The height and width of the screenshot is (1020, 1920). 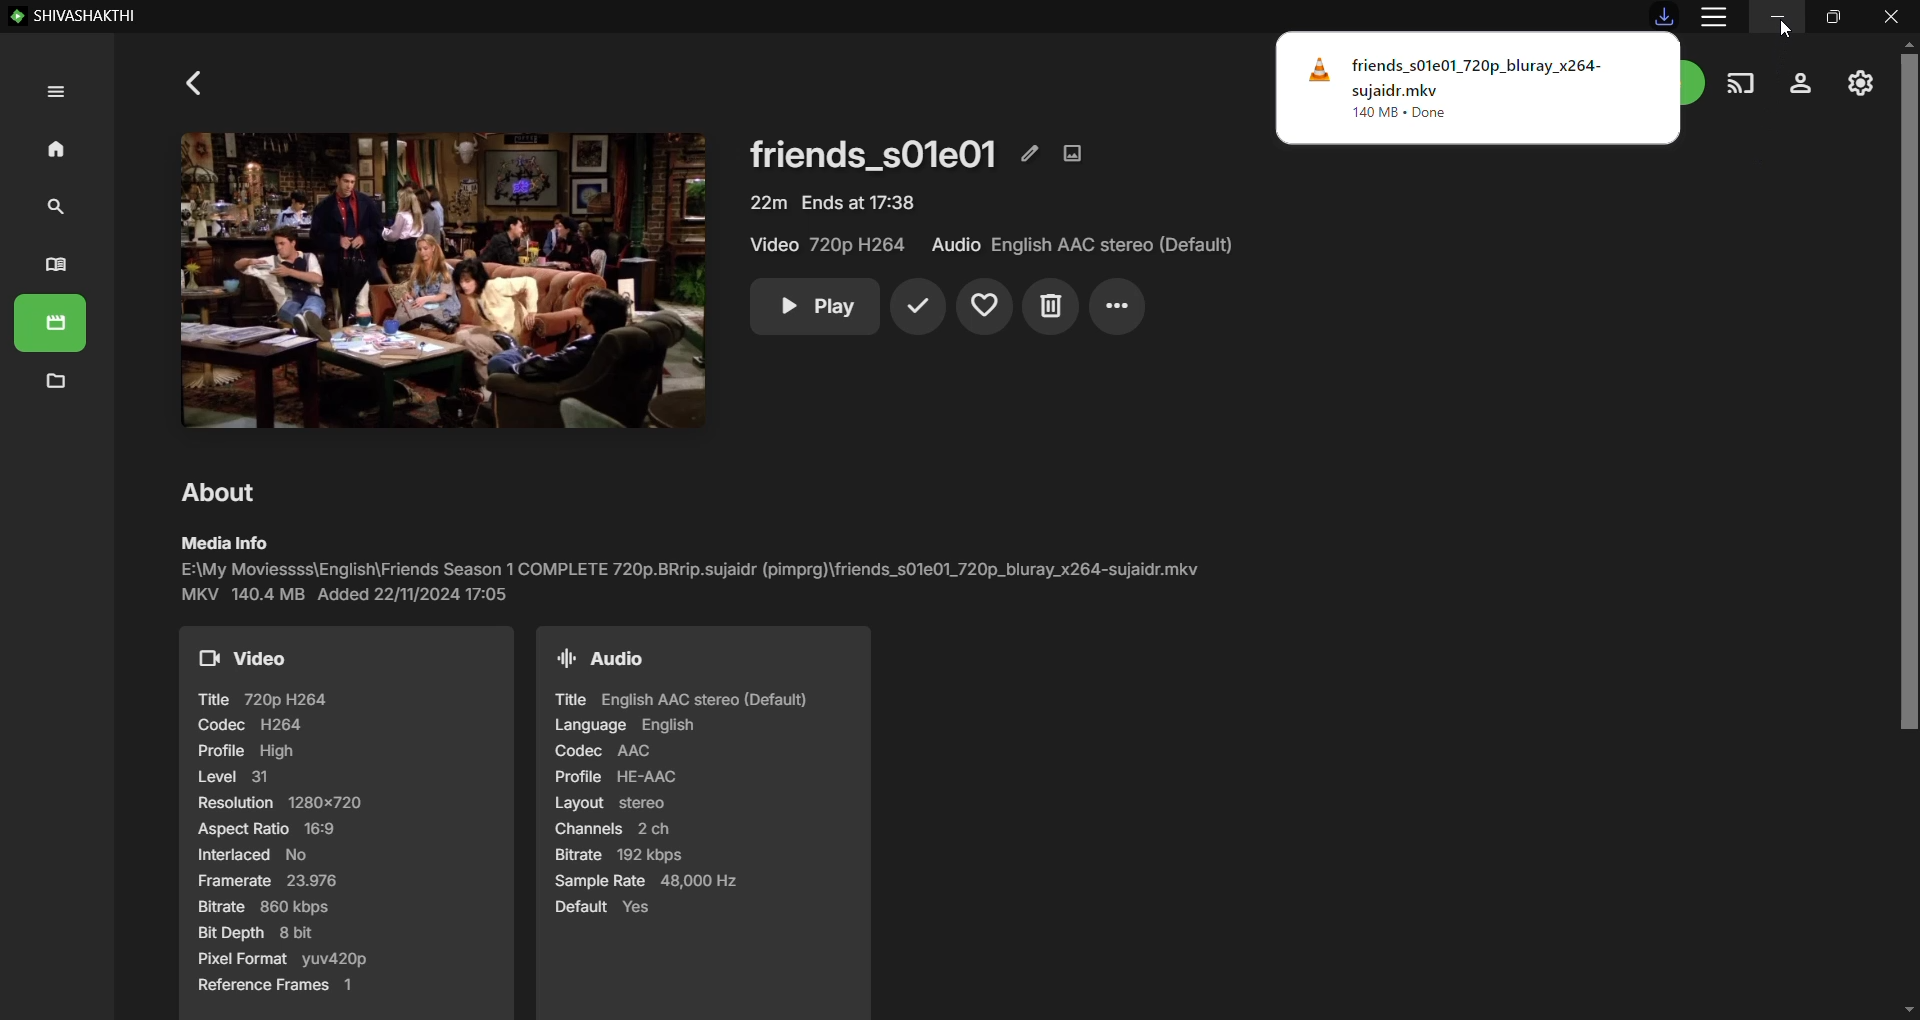 I want to click on About, so click(x=223, y=491).